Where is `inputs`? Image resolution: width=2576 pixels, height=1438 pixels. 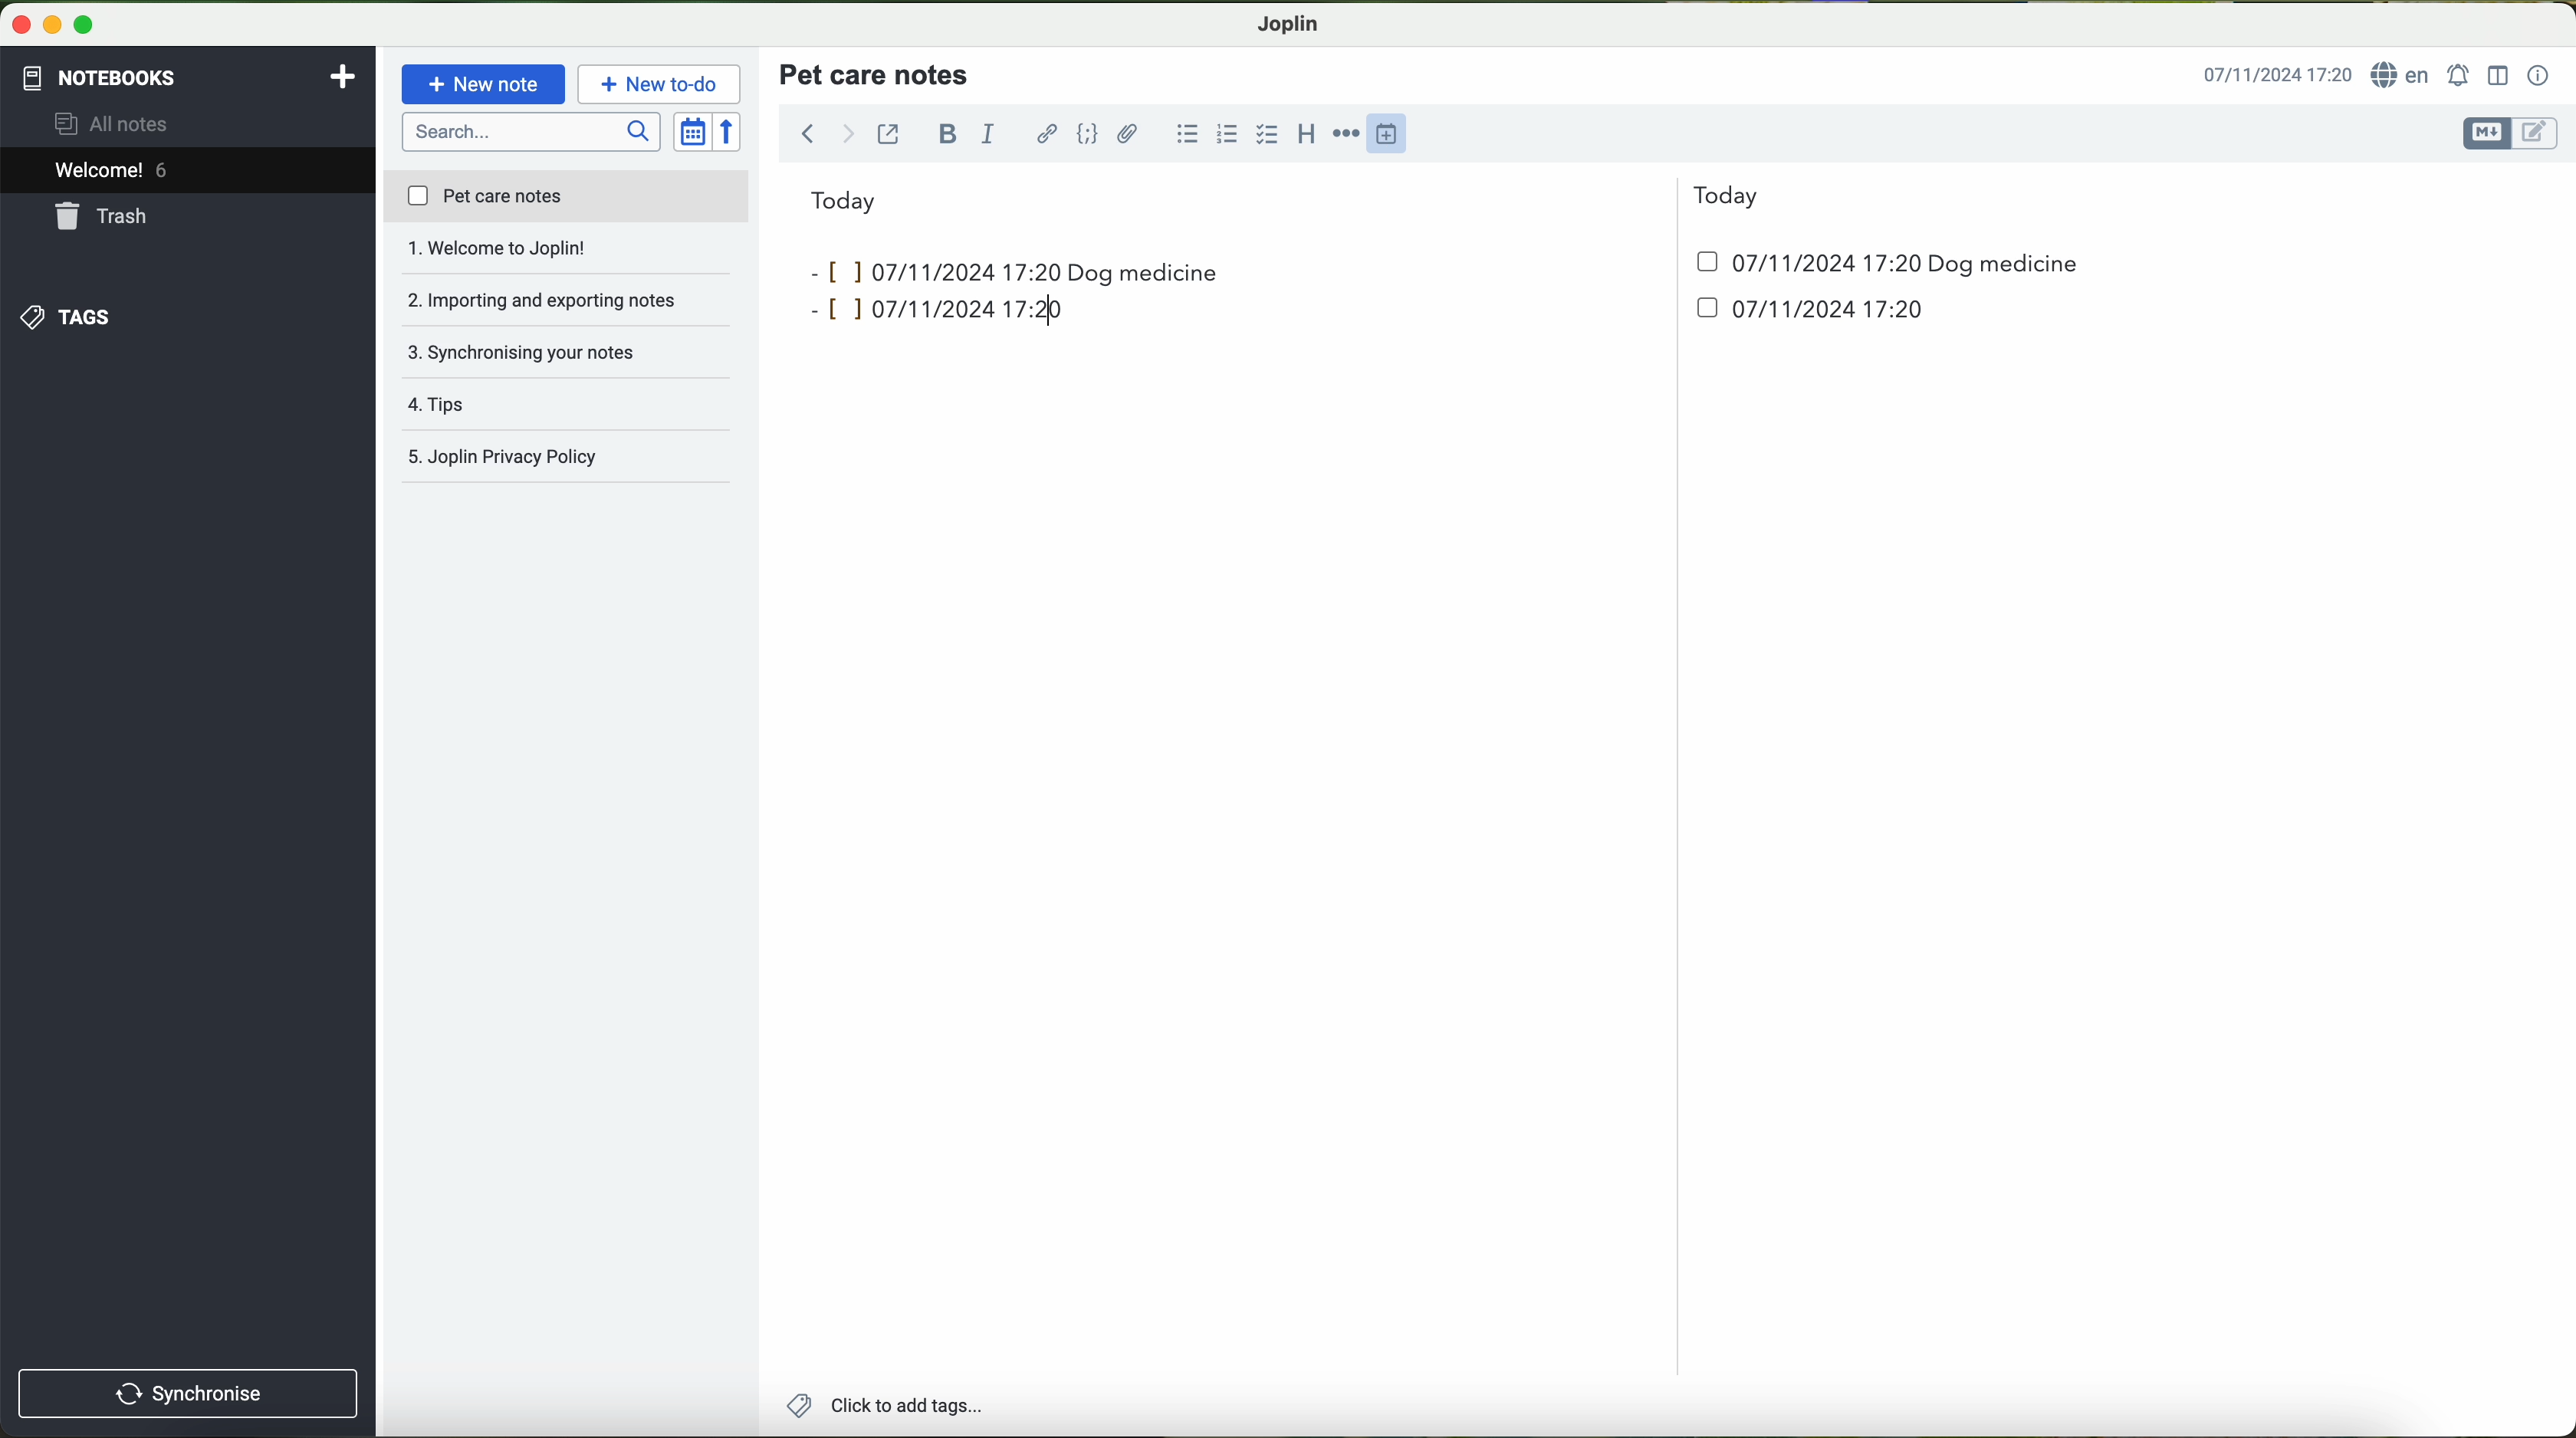 inputs is located at coordinates (927, 270).